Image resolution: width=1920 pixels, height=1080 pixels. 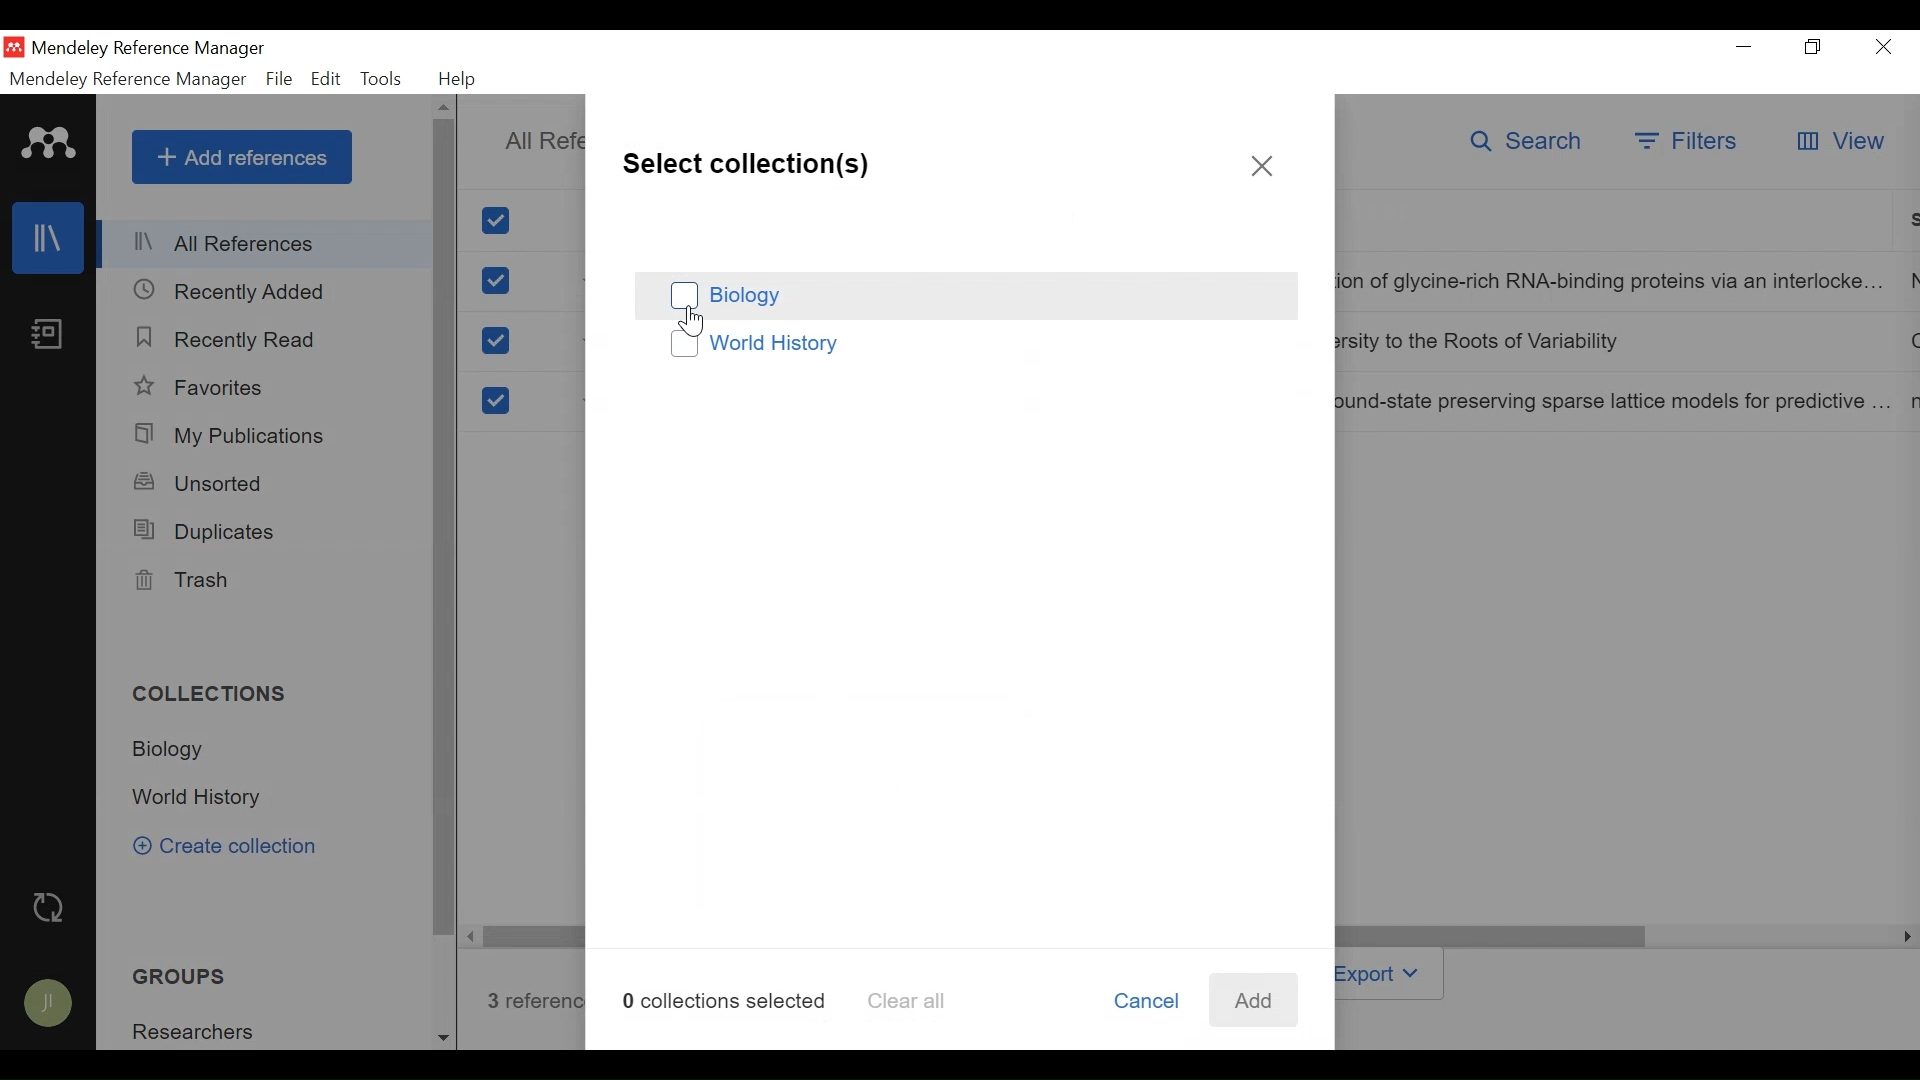 I want to click on (un)select, so click(x=495, y=341).